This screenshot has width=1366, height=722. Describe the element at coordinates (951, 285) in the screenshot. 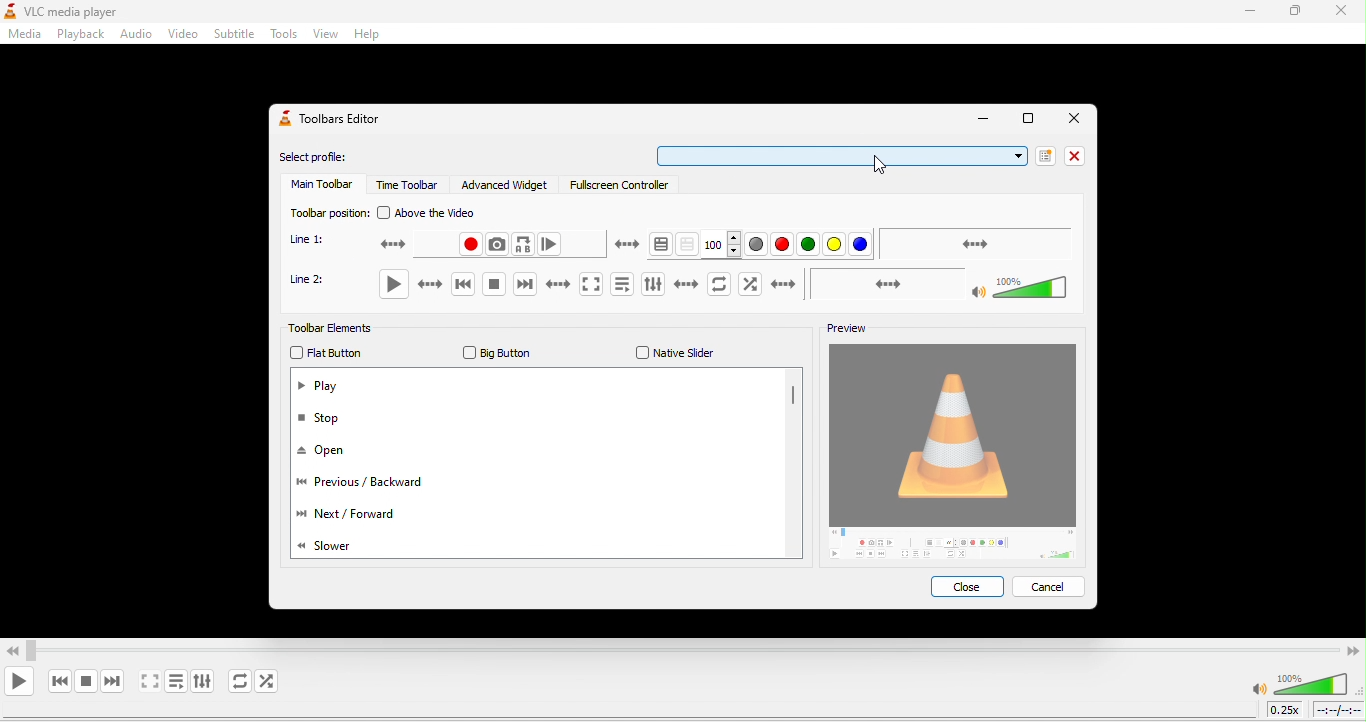

I see `volume` at that location.